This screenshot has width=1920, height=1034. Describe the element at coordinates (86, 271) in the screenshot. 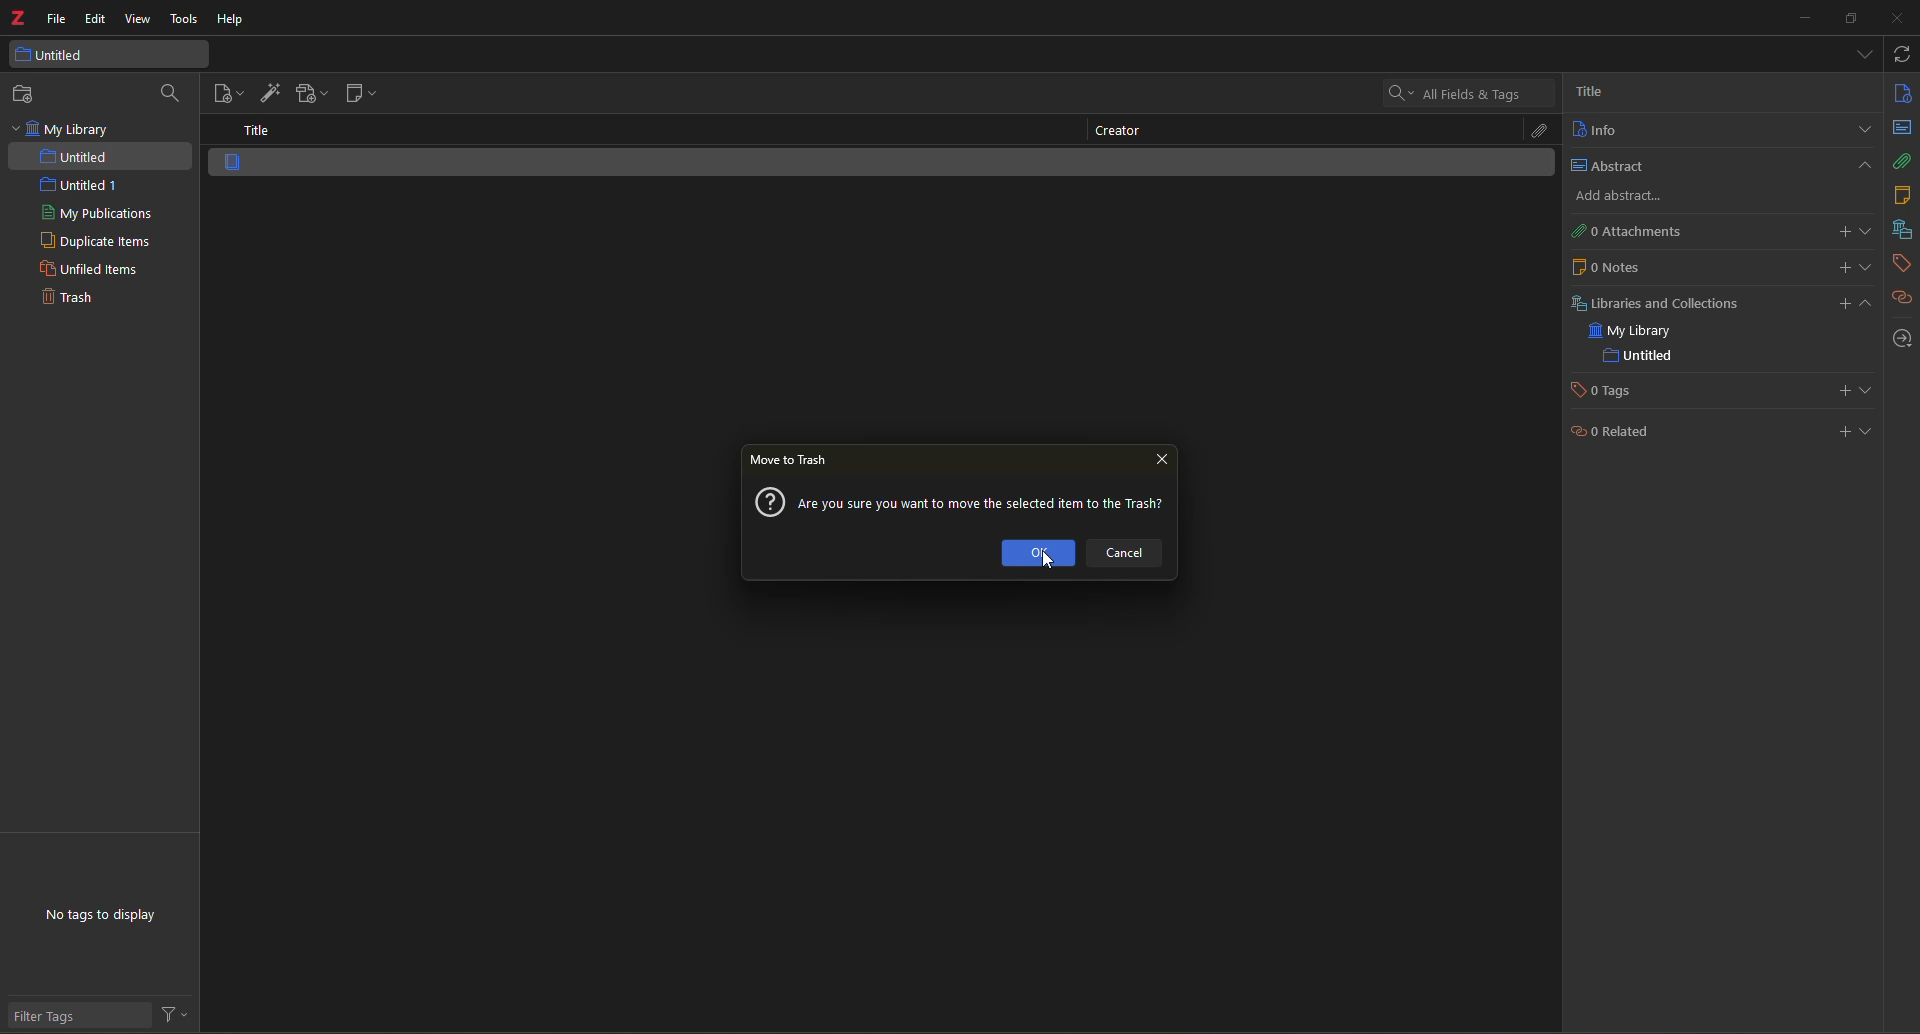

I see `unfiled item` at that location.